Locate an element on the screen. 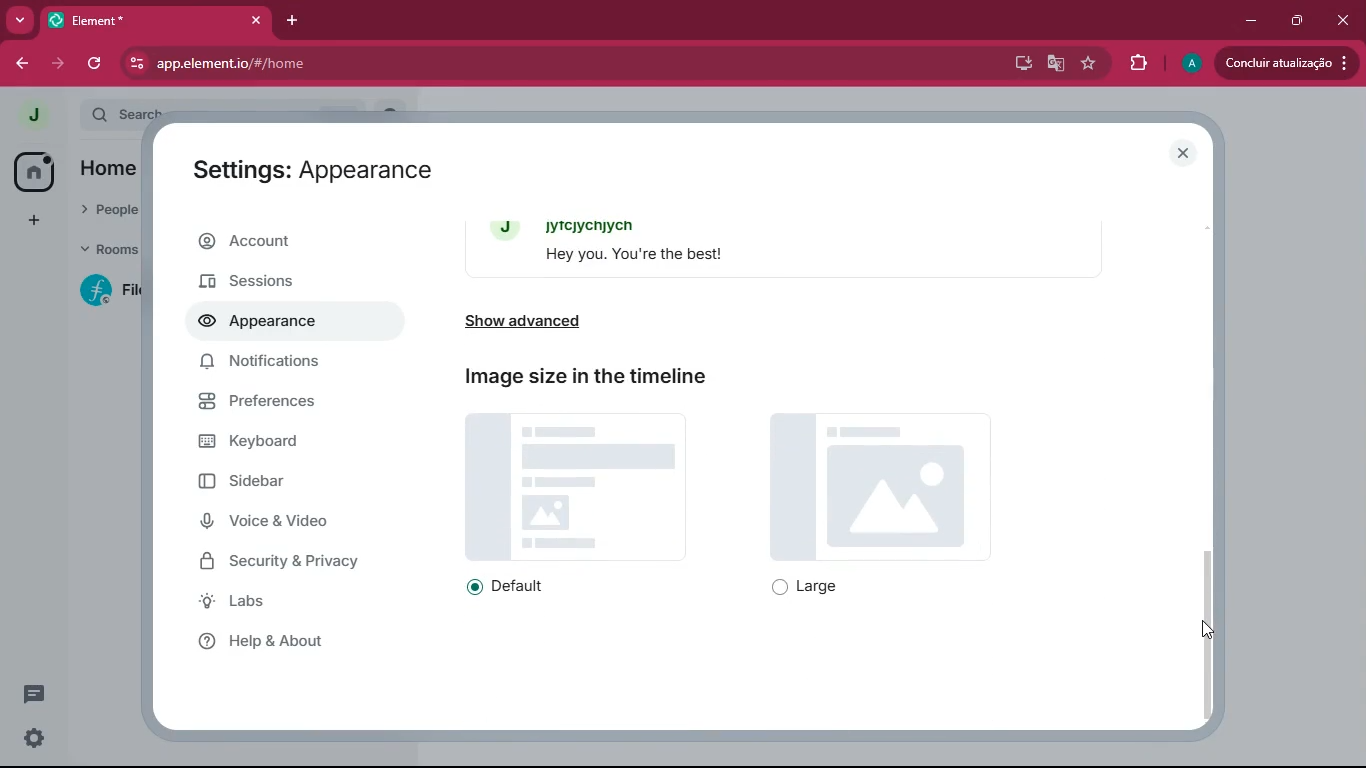 Image resolution: width=1366 pixels, height=768 pixels. Element* is located at coordinates (143, 19).